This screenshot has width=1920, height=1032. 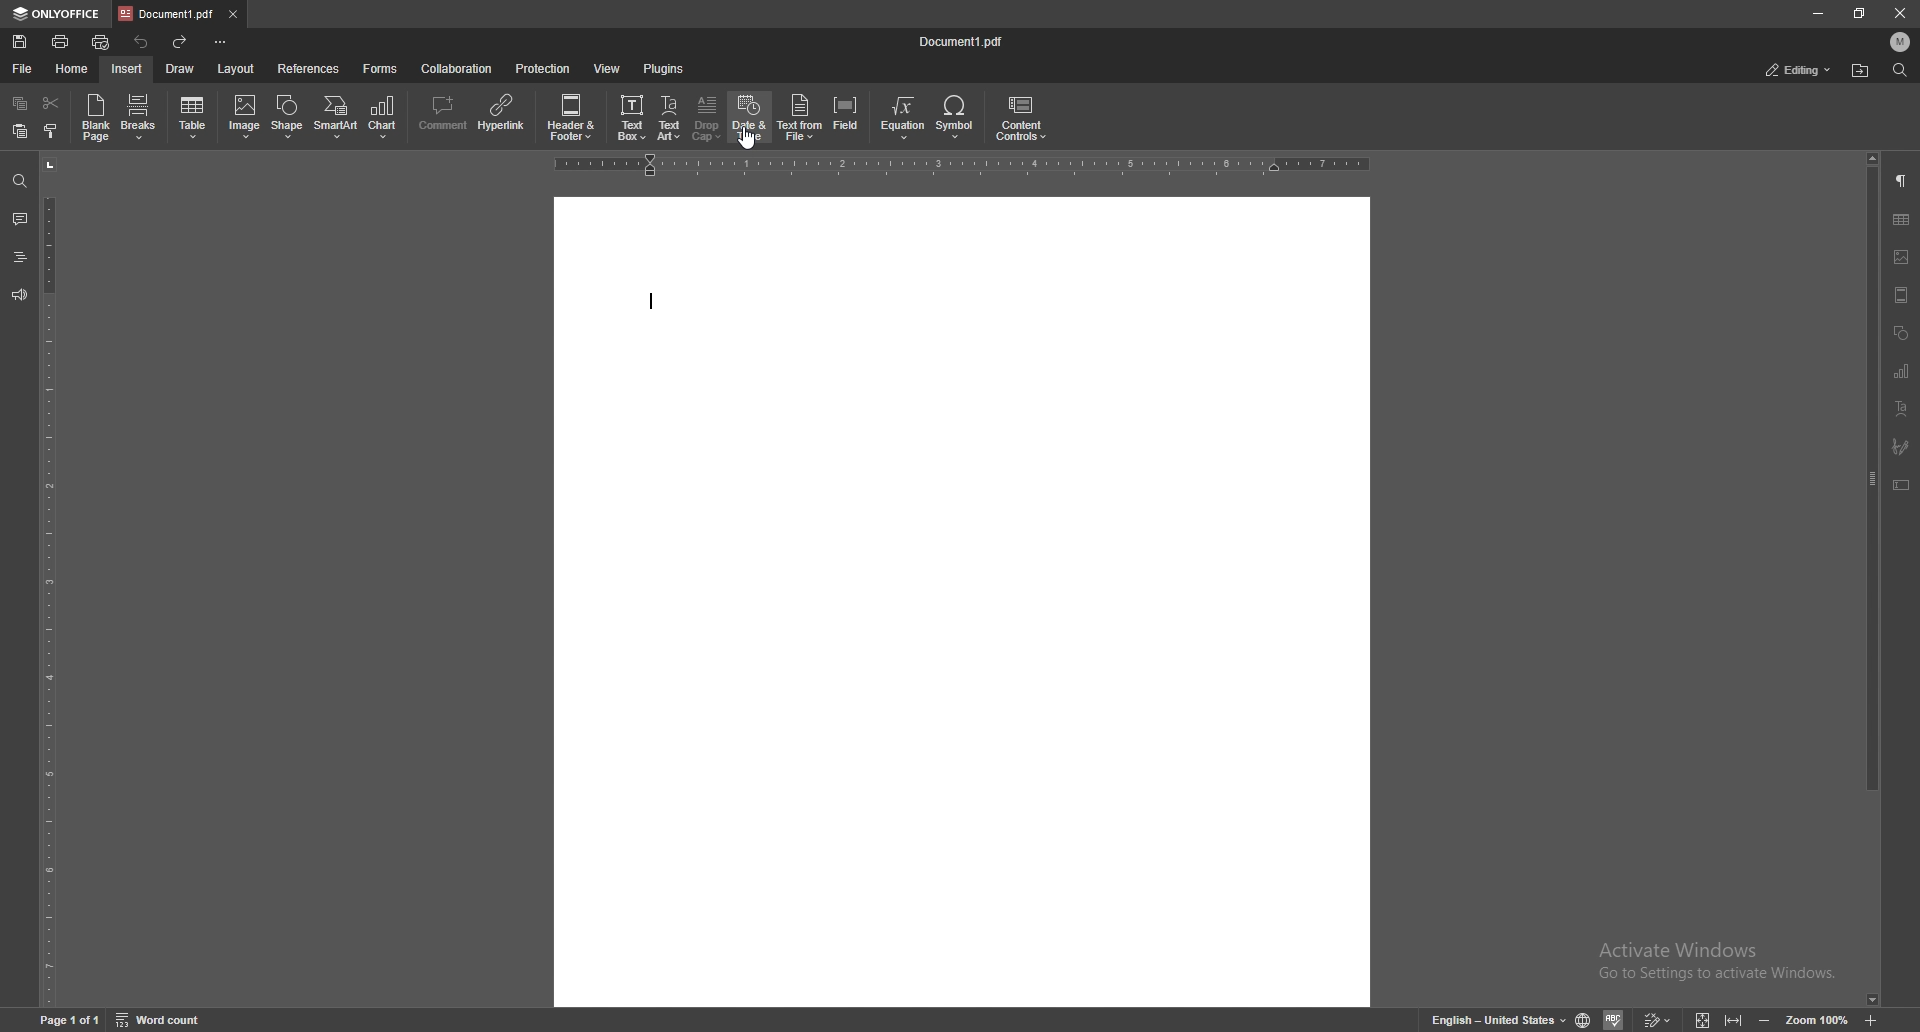 What do you see at coordinates (456, 69) in the screenshot?
I see `collaboration` at bounding box center [456, 69].